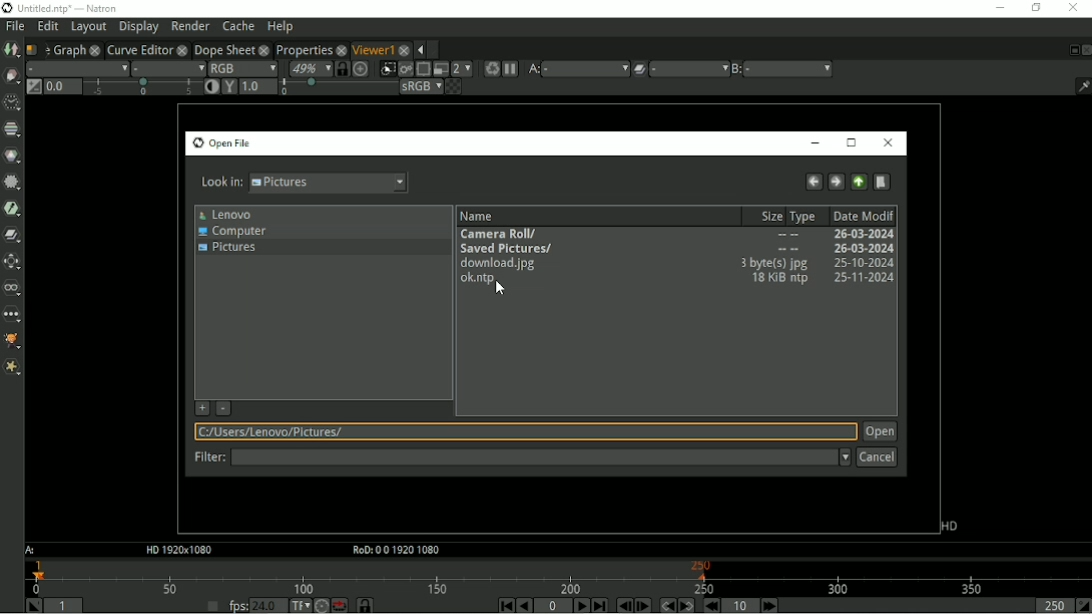  Describe the element at coordinates (32, 550) in the screenshot. I see `A` at that location.